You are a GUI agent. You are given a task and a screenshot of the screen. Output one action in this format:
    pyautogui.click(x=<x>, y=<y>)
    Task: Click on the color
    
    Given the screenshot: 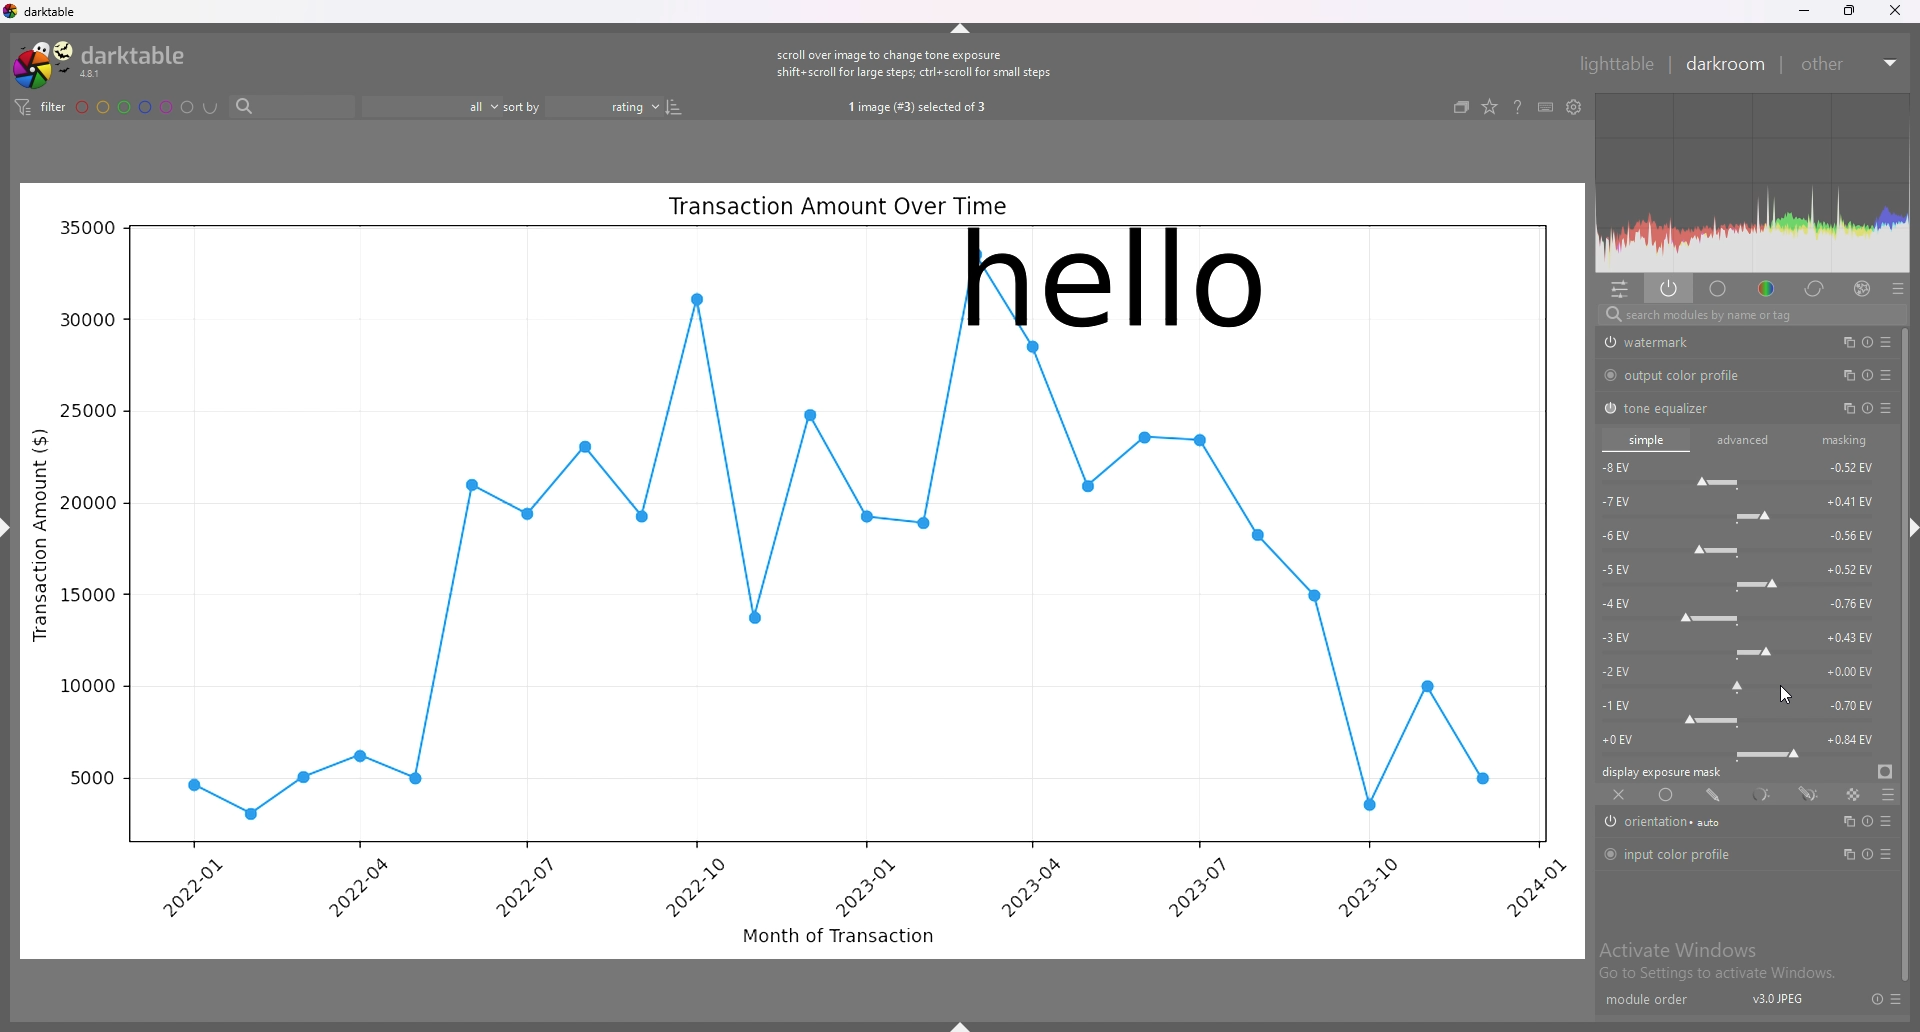 What is the action you would take?
    pyautogui.click(x=1767, y=289)
    